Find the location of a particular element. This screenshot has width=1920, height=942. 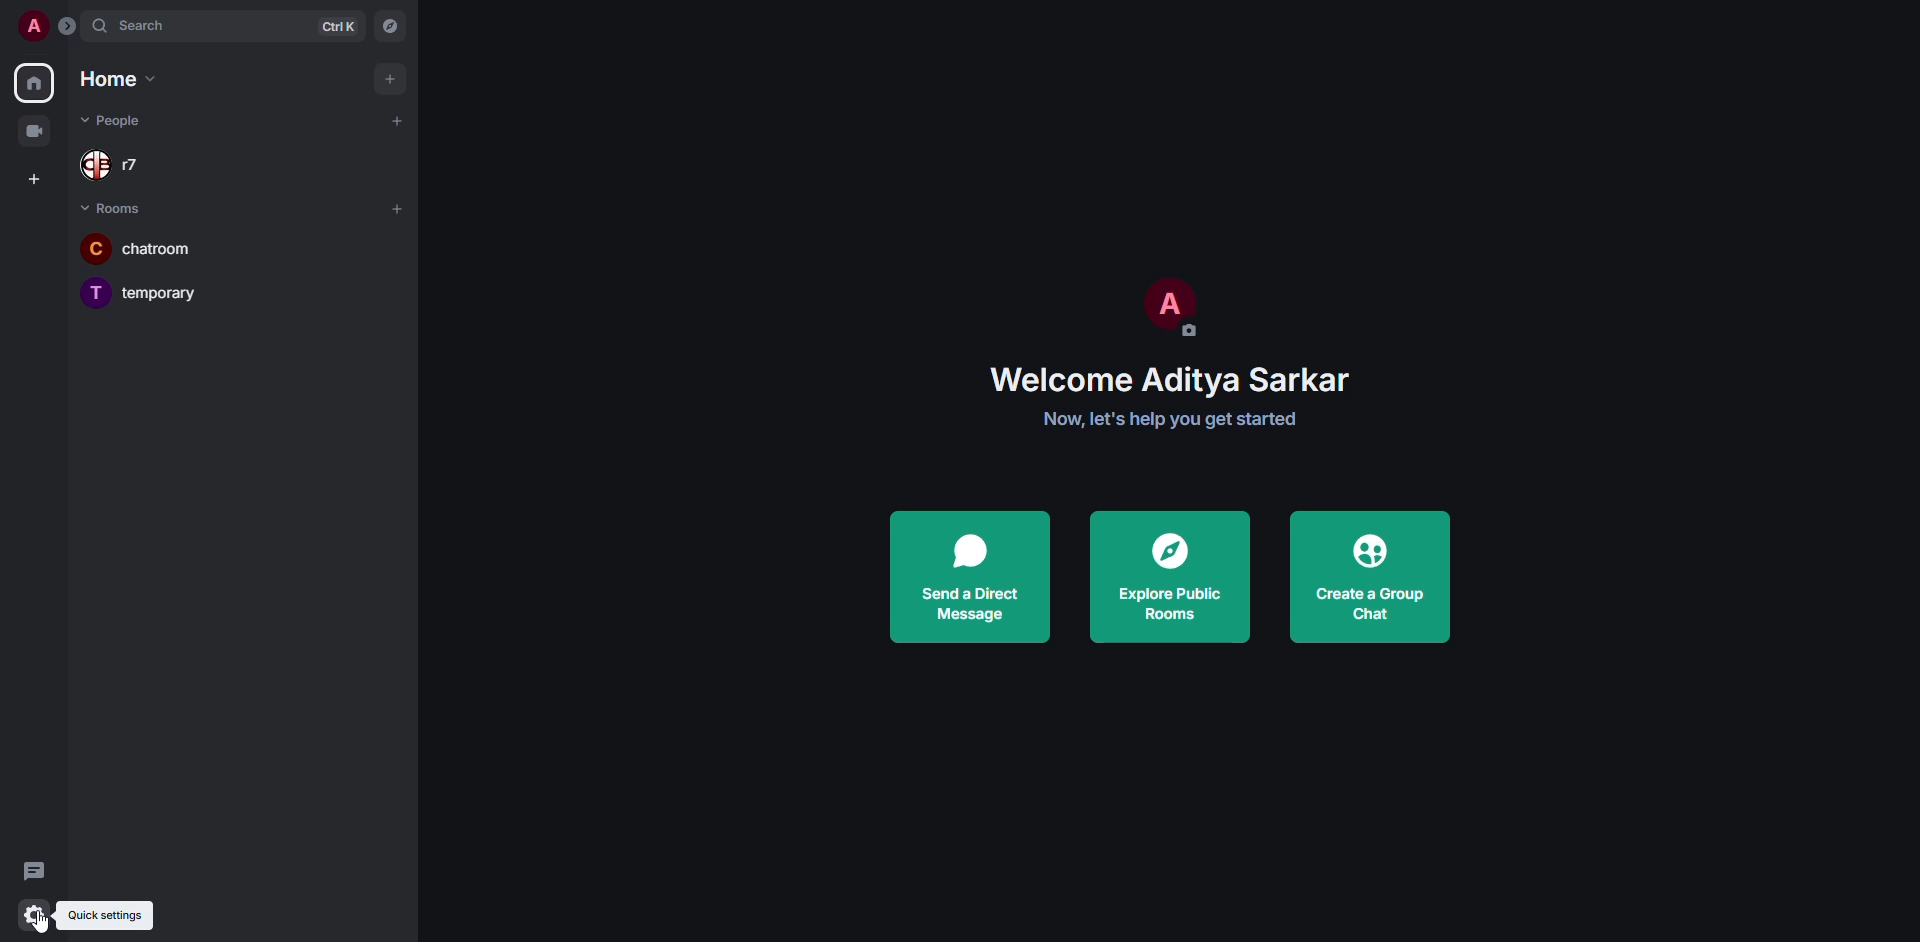

expand is located at coordinates (68, 28).